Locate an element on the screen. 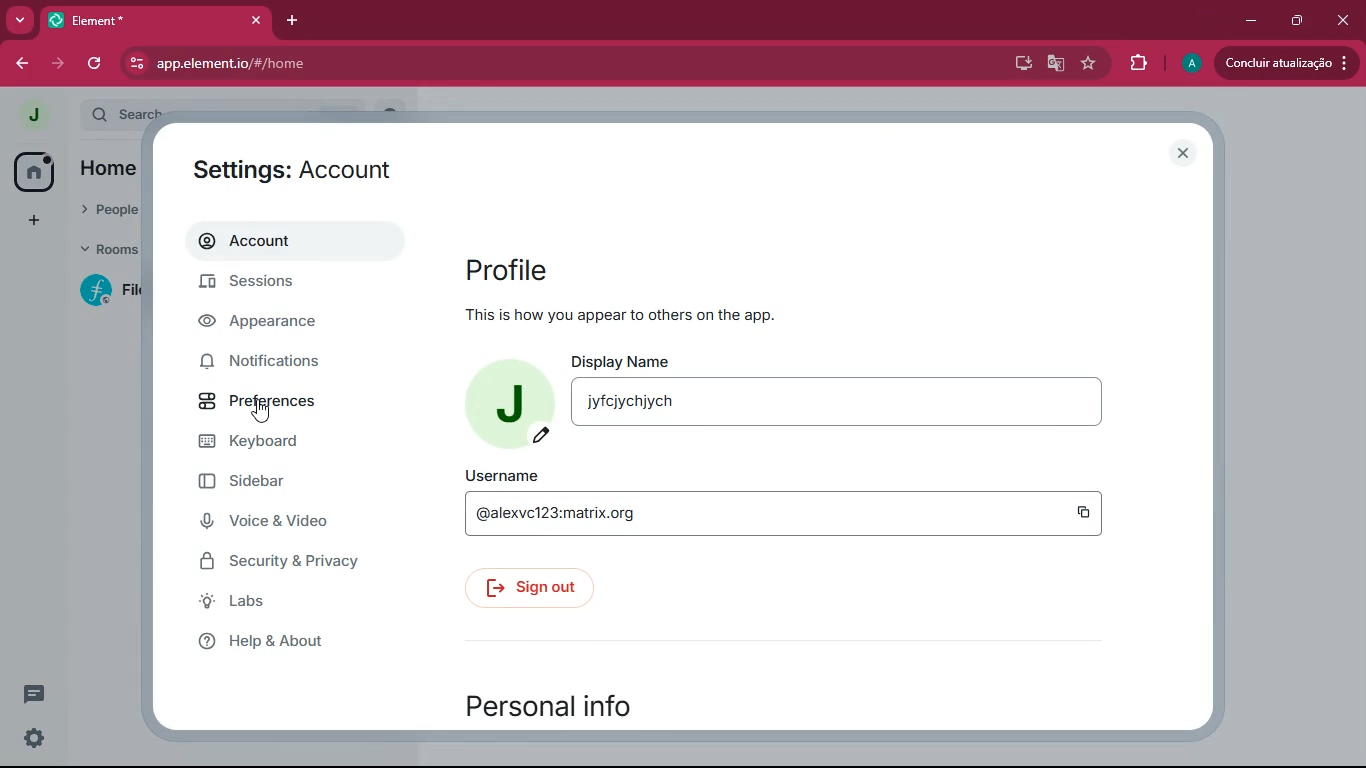 Image resolution: width=1366 pixels, height=768 pixels. keyboard  is located at coordinates (283, 444).